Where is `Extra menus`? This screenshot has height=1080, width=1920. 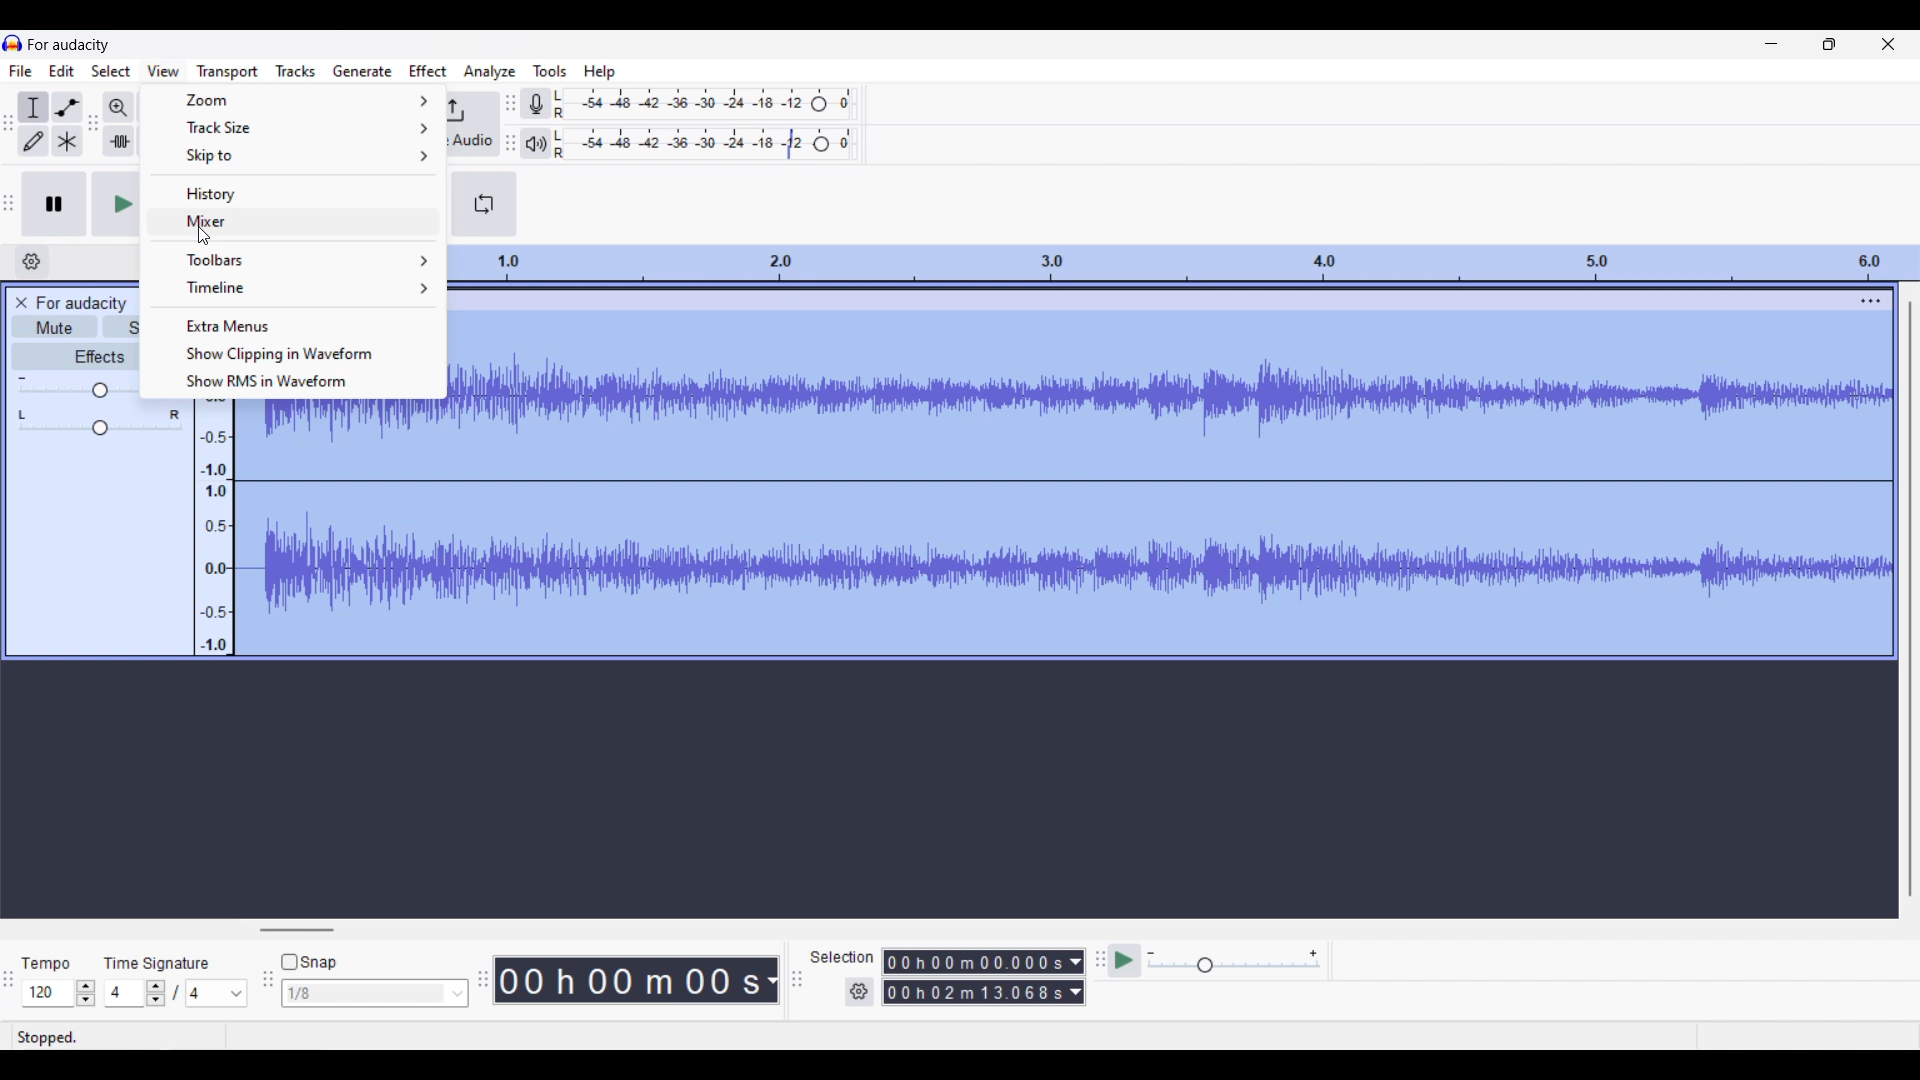
Extra menus is located at coordinates (291, 324).